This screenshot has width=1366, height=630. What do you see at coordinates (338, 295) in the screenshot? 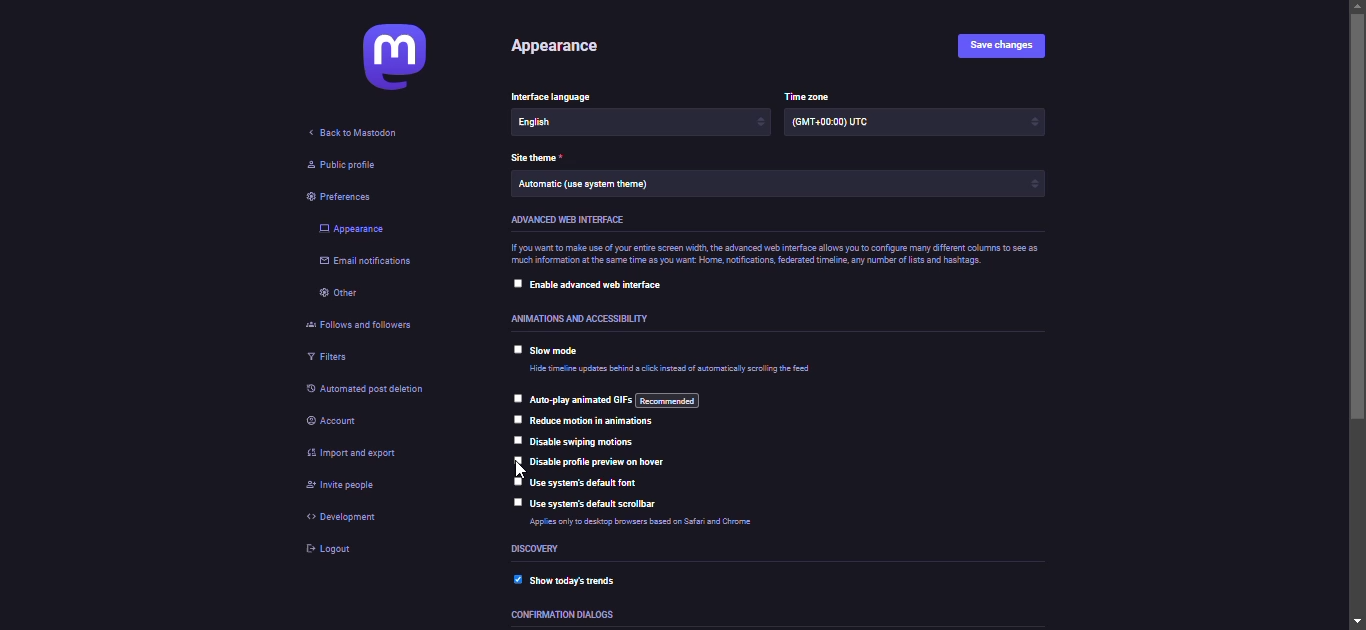
I see `other` at bounding box center [338, 295].